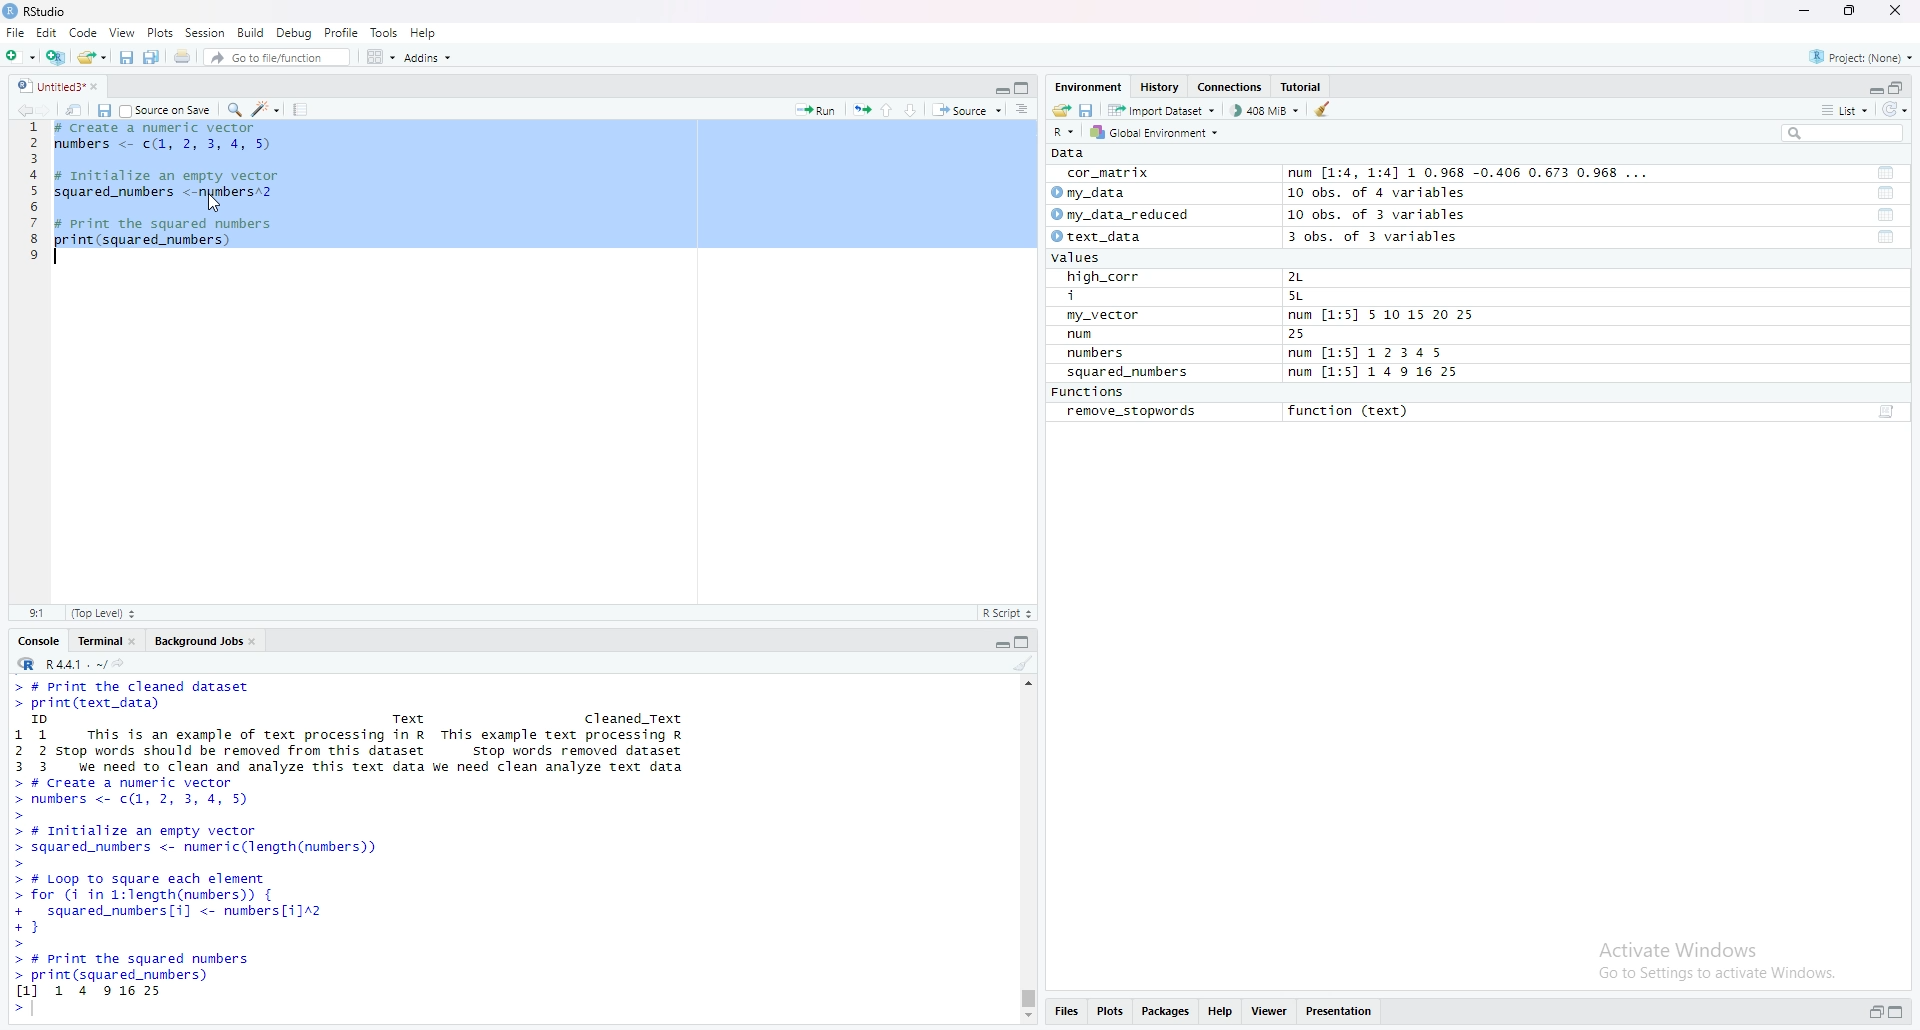  I want to click on maximize, so click(1026, 640).